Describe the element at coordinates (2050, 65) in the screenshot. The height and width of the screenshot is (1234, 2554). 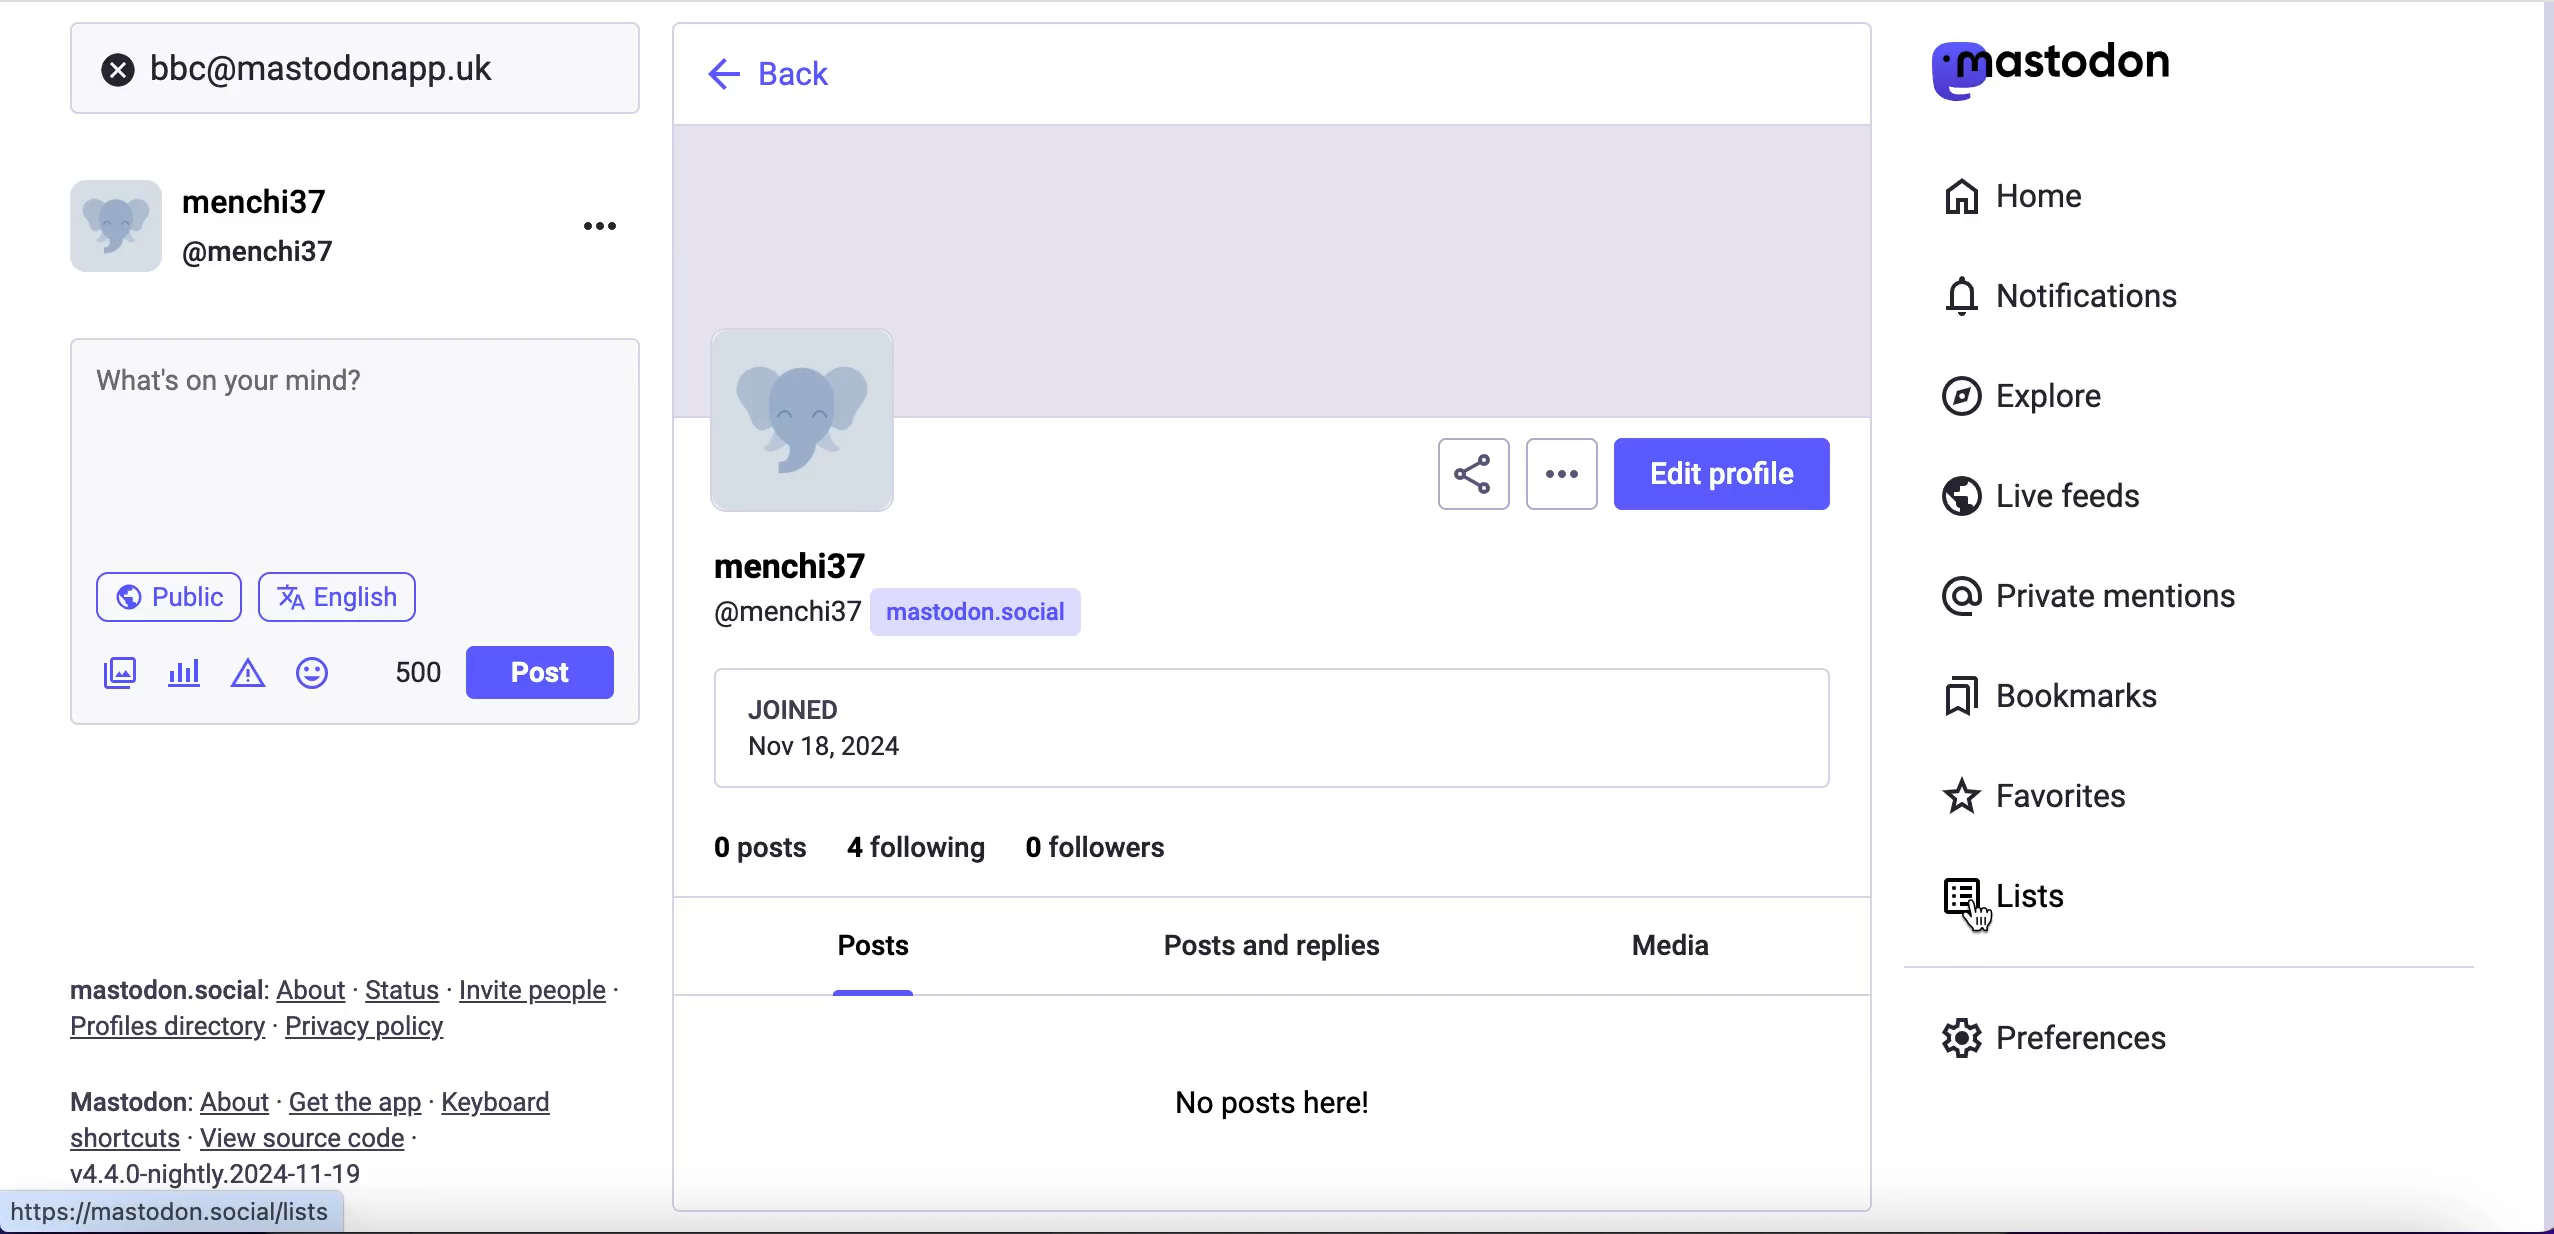
I see `mastodon logo` at that location.